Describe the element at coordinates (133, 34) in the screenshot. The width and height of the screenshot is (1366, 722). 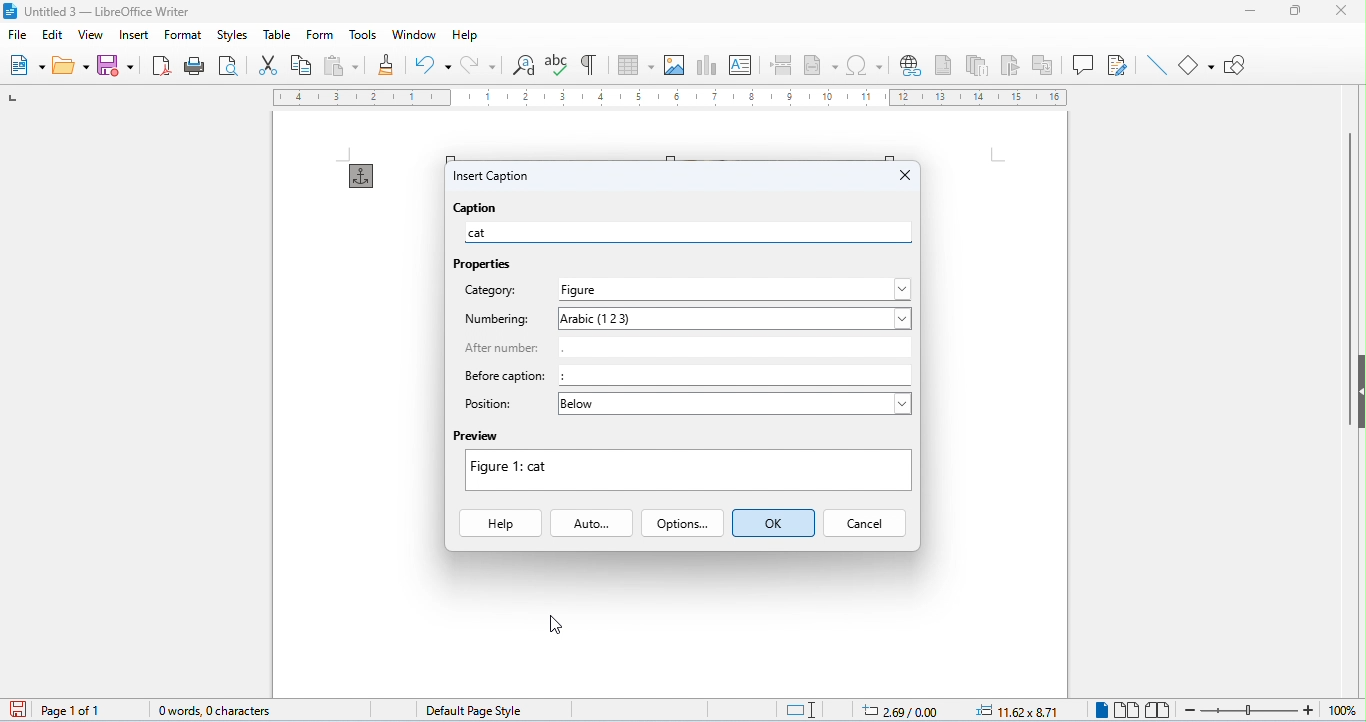
I see `insert` at that location.